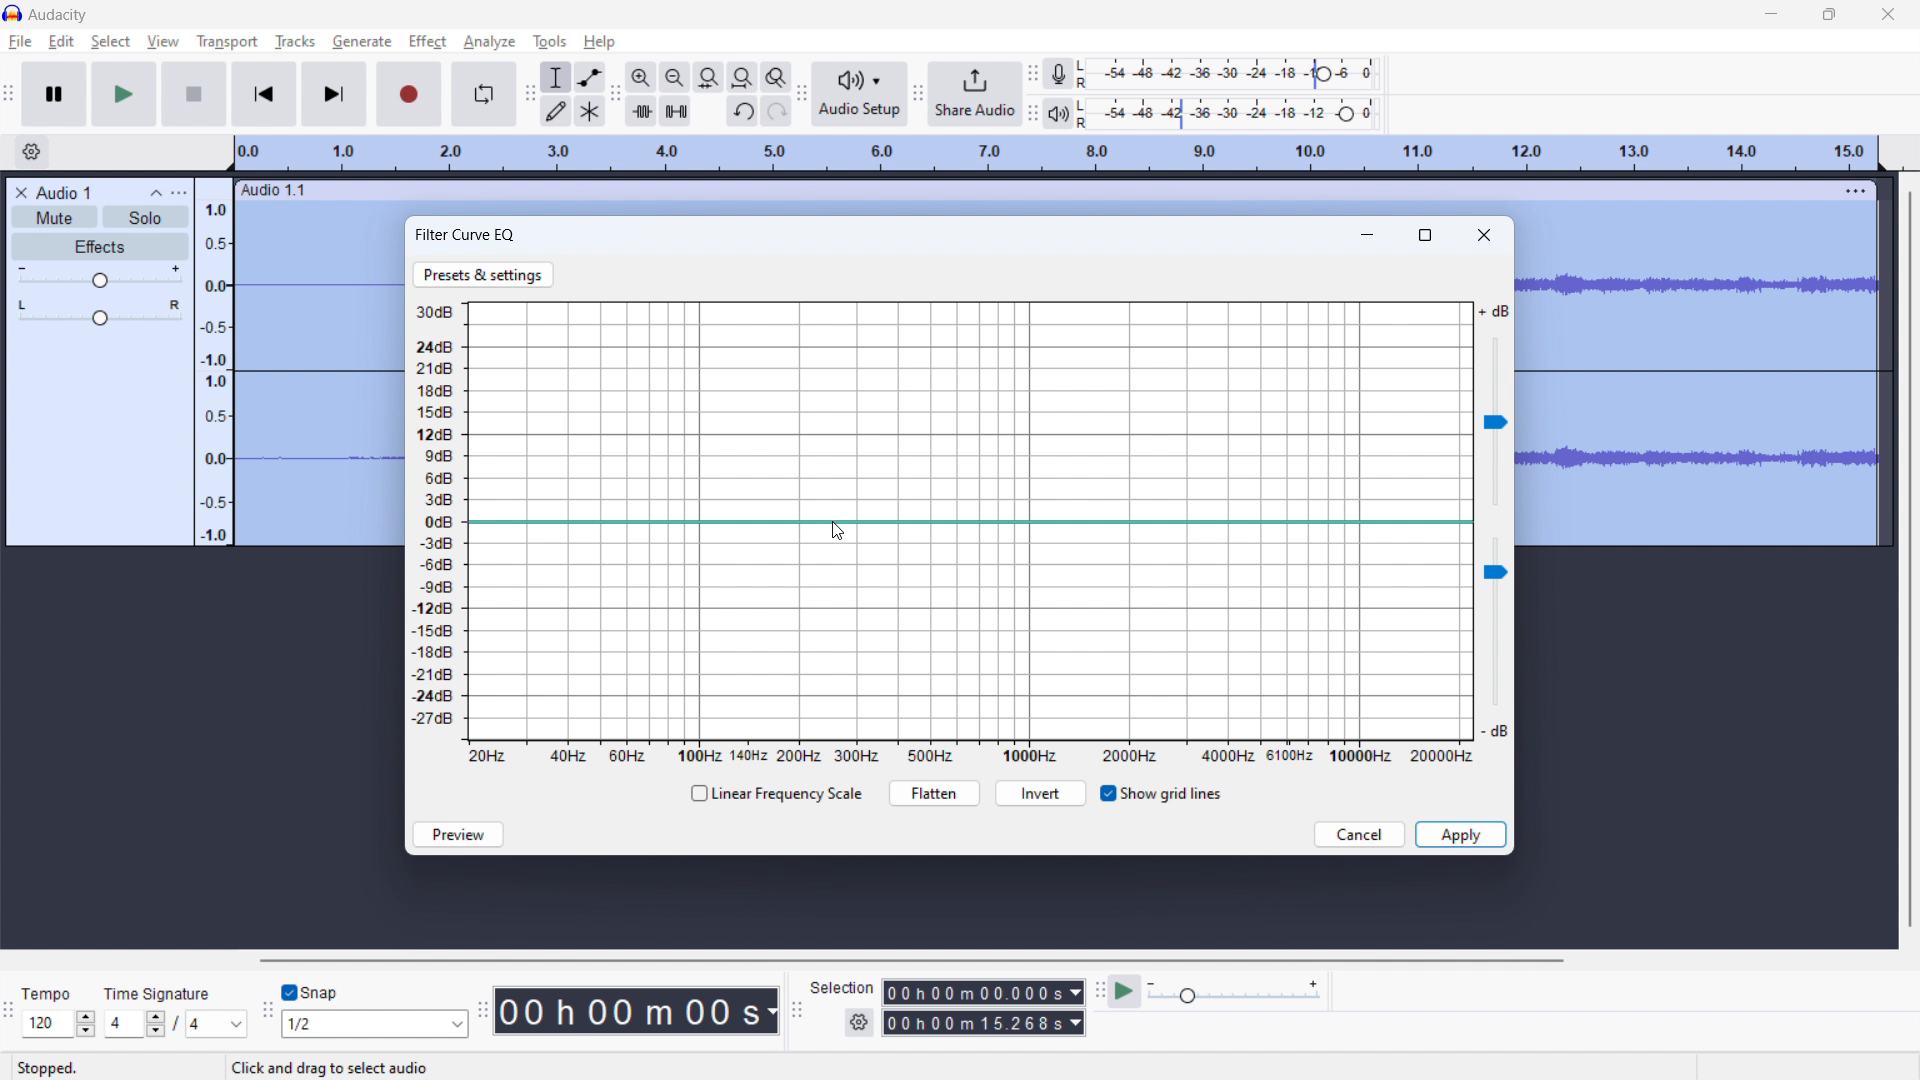  Describe the element at coordinates (62, 42) in the screenshot. I see `edit` at that location.